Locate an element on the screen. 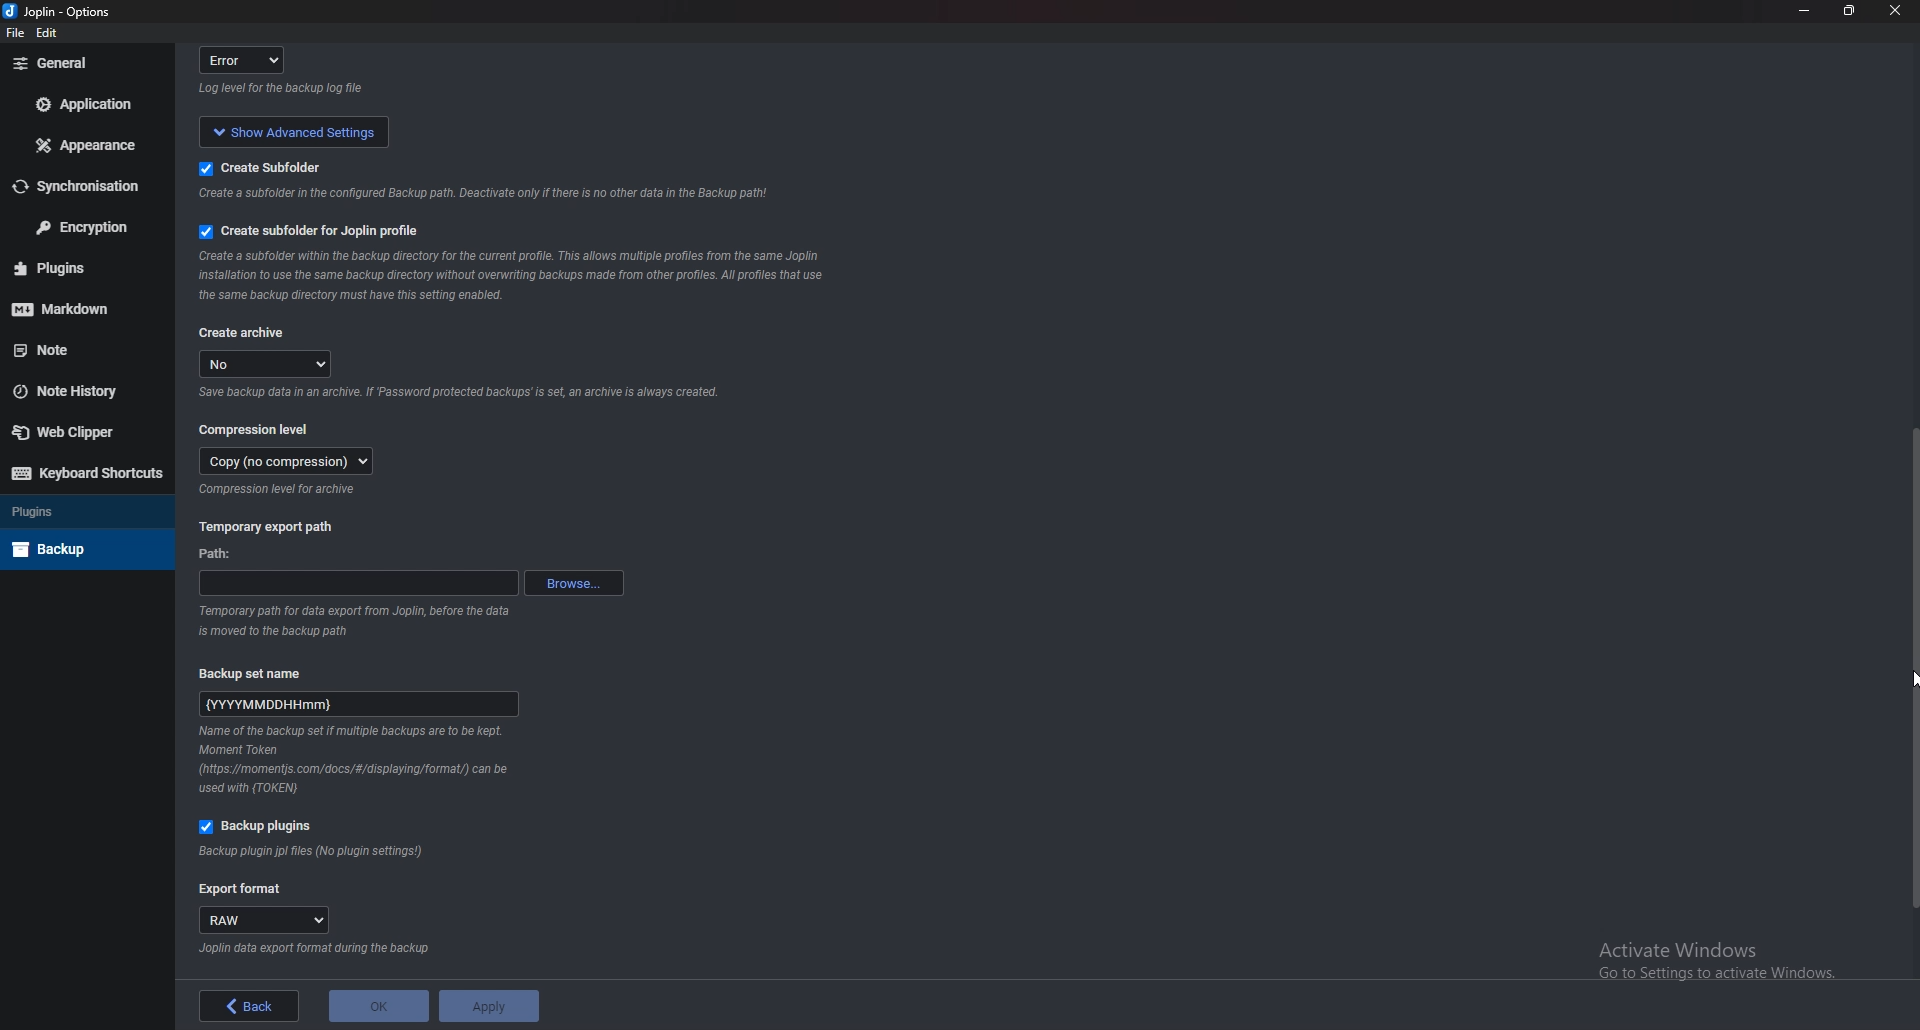  path is located at coordinates (358, 583).